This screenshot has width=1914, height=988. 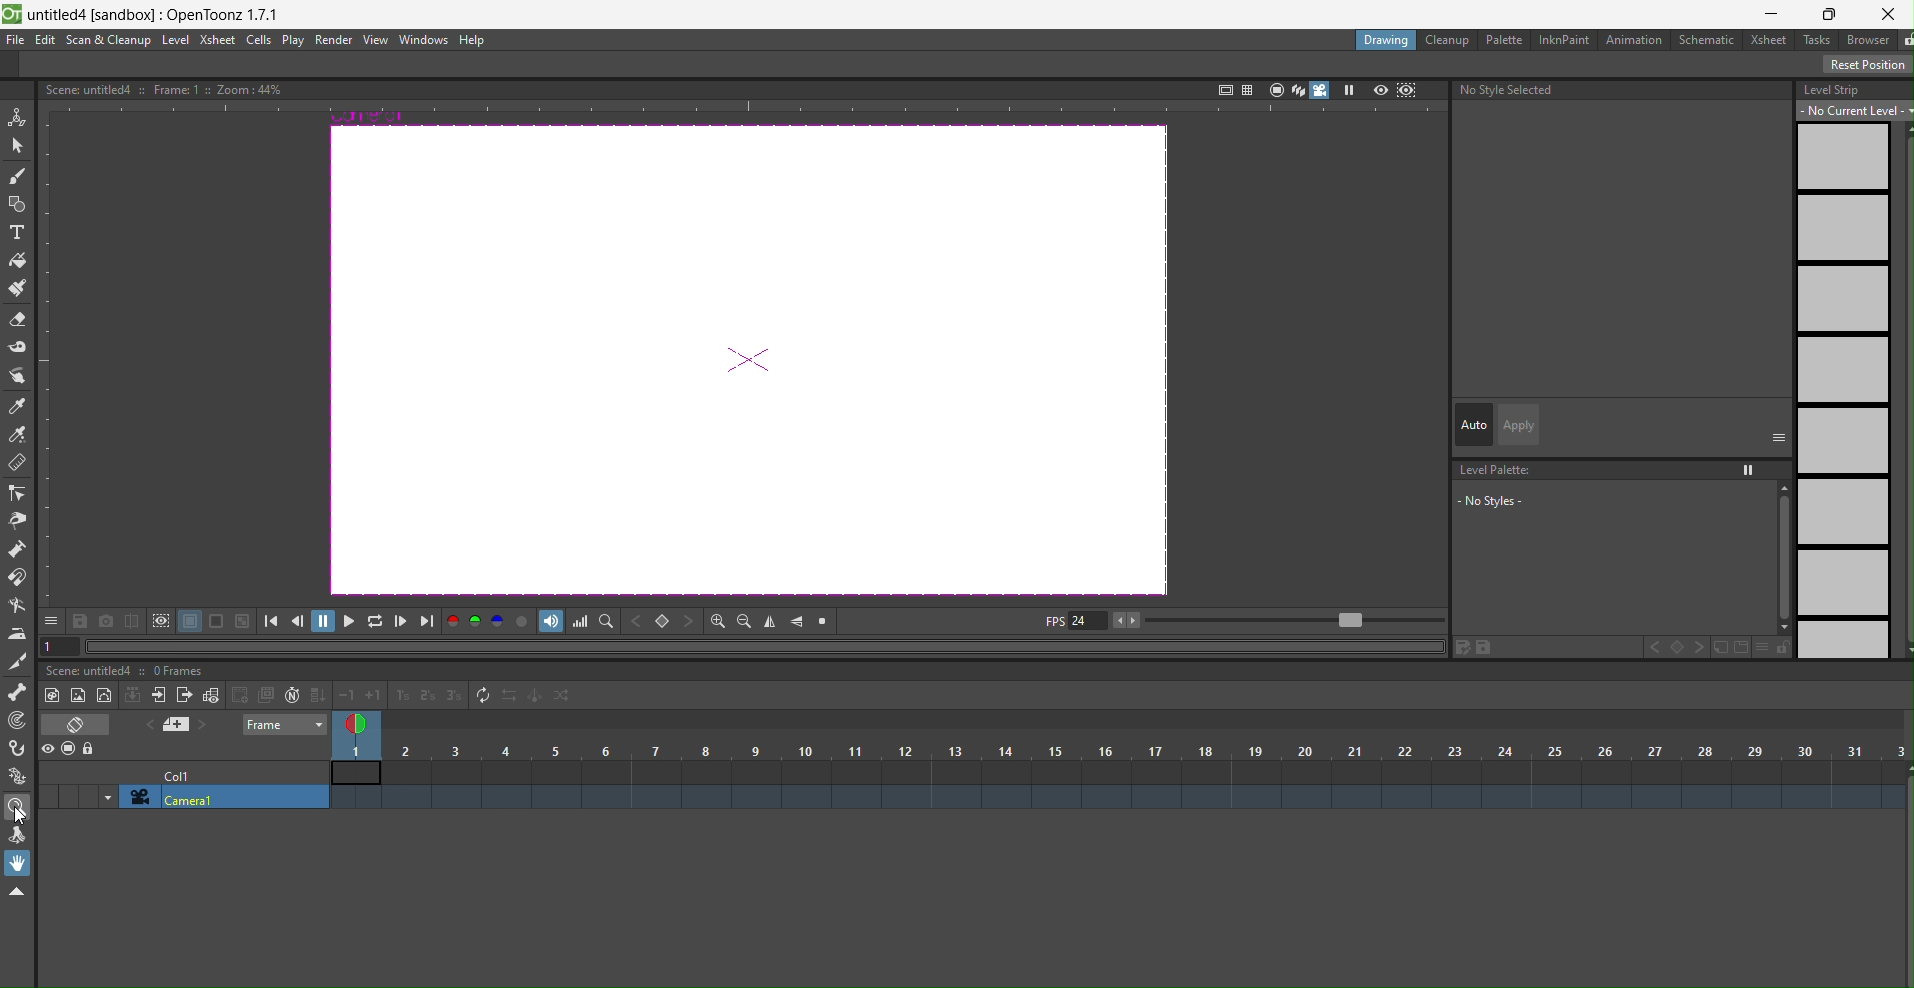 What do you see at coordinates (743, 620) in the screenshot?
I see `zoom out` at bounding box center [743, 620].